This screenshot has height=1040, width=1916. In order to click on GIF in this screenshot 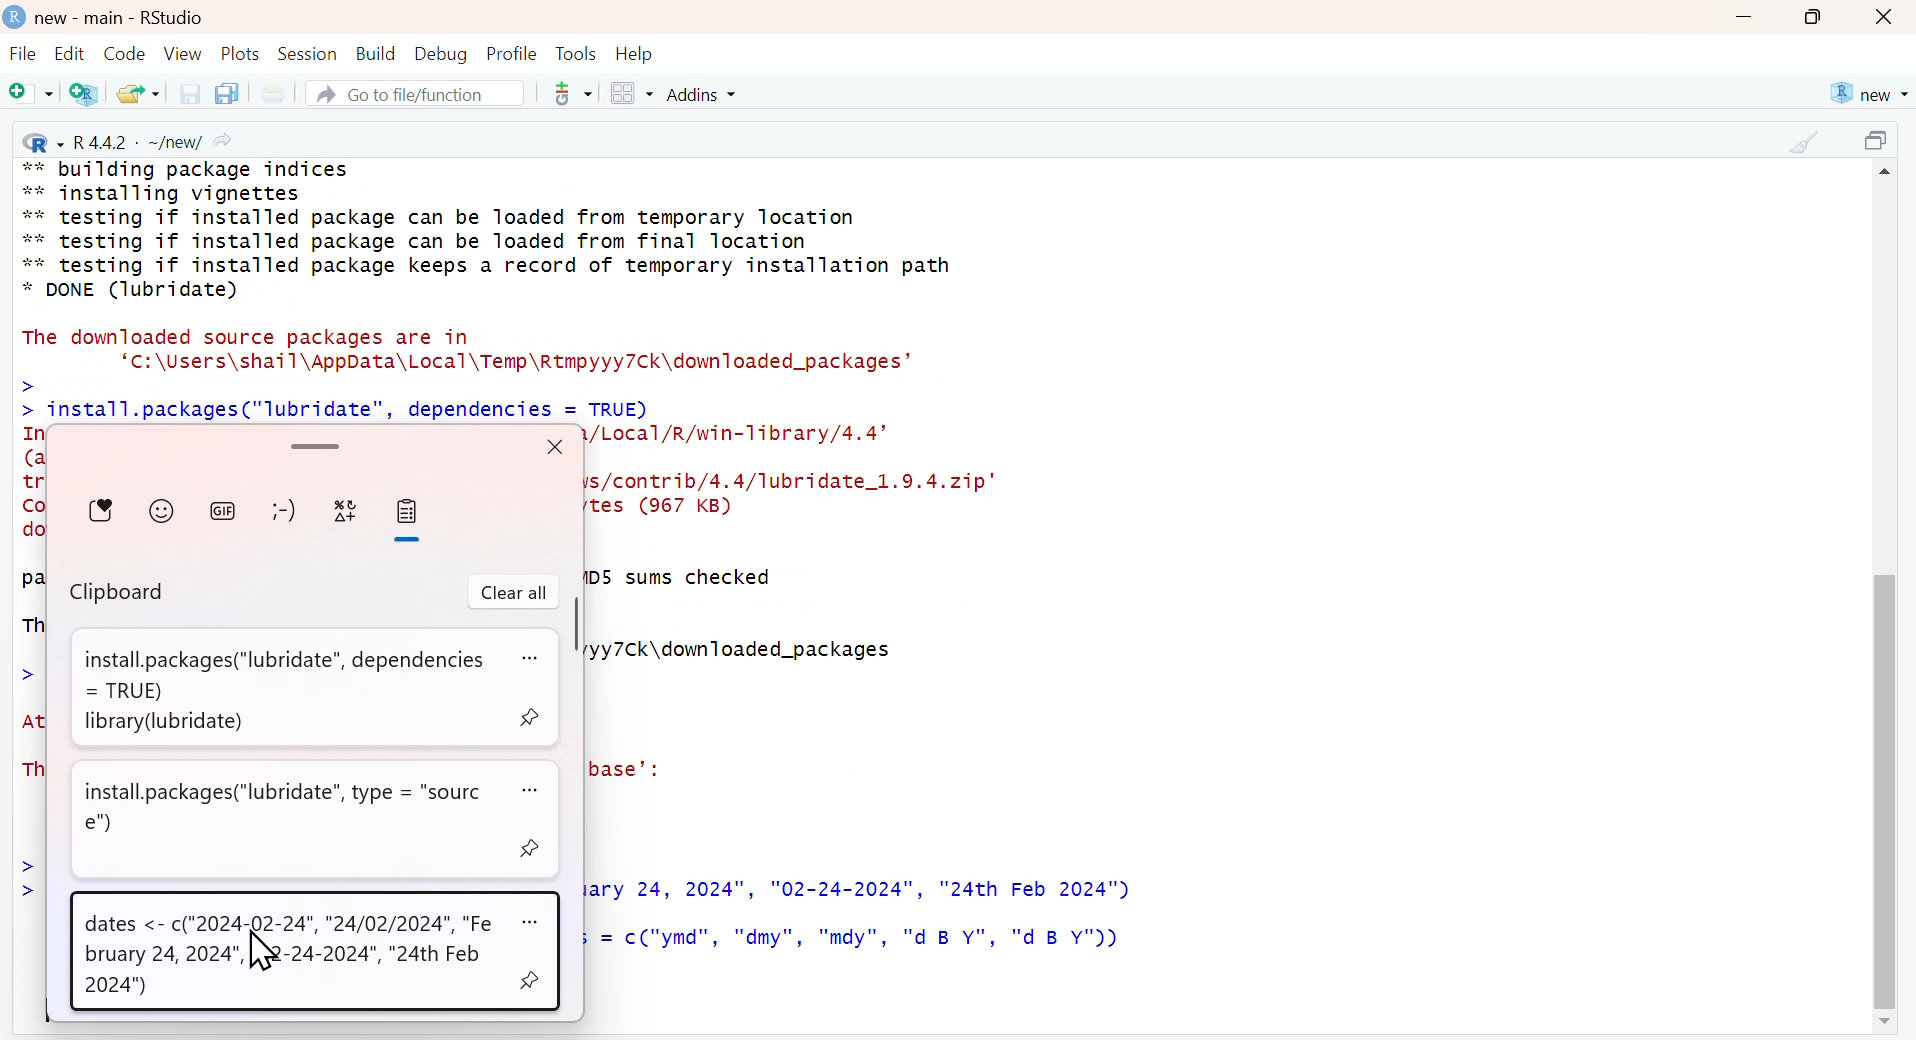, I will do `click(223, 509)`.